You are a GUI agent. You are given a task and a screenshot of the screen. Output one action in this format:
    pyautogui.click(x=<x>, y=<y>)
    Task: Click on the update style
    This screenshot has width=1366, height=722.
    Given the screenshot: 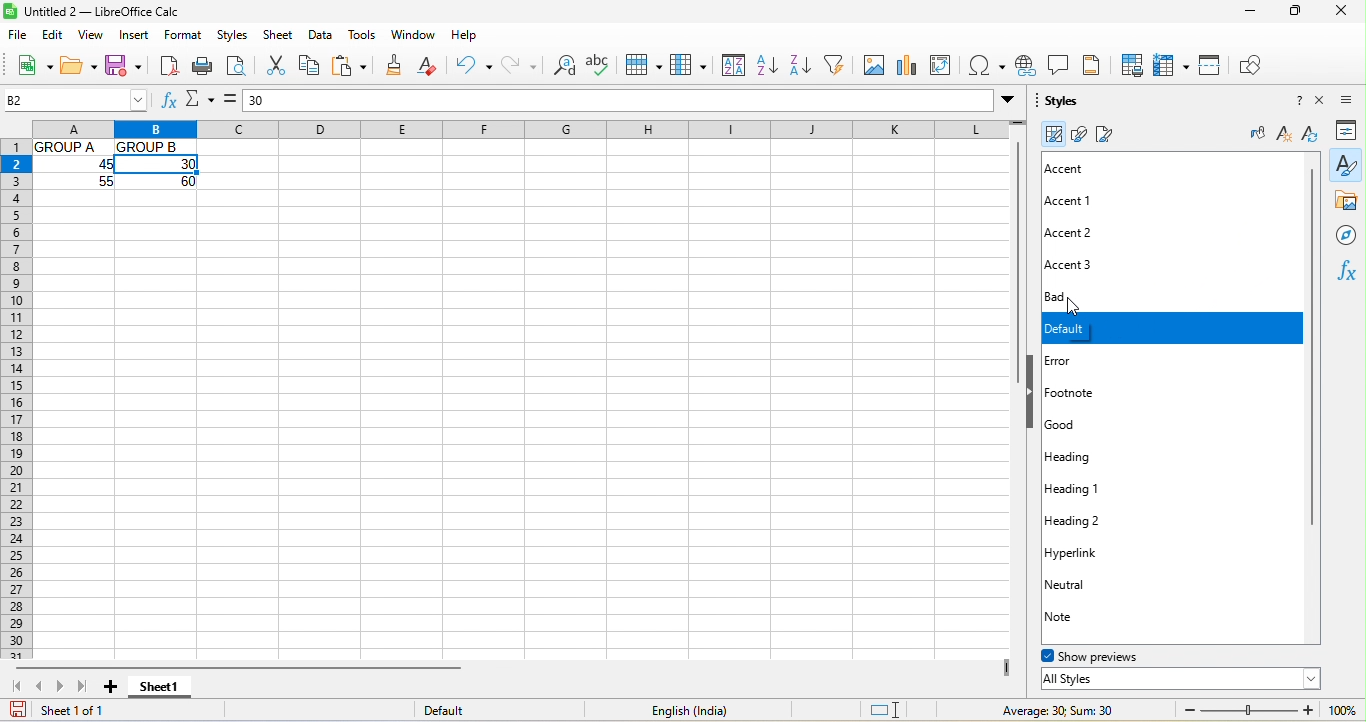 What is the action you would take?
    pyautogui.click(x=1310, y=137)
    